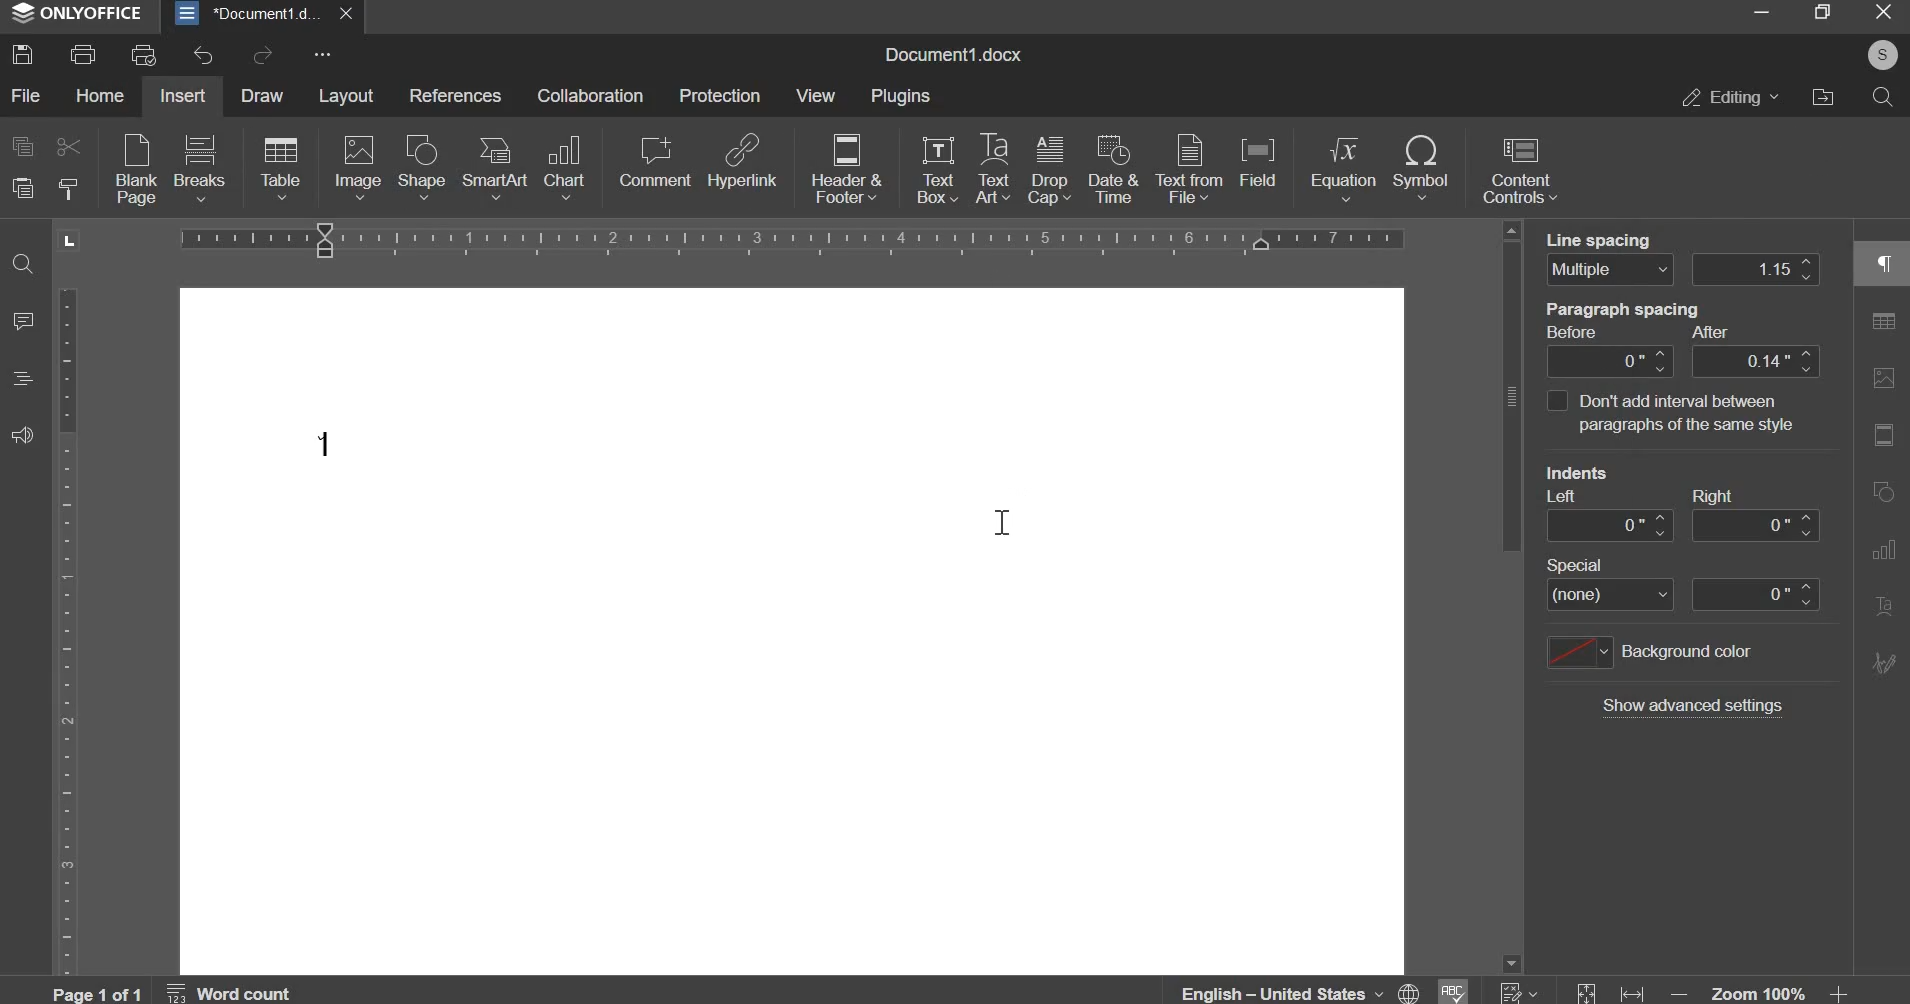  What do you see at coordinates (20, 378) in the screenshot?
I see `headings` at bounding box center [20, 378].